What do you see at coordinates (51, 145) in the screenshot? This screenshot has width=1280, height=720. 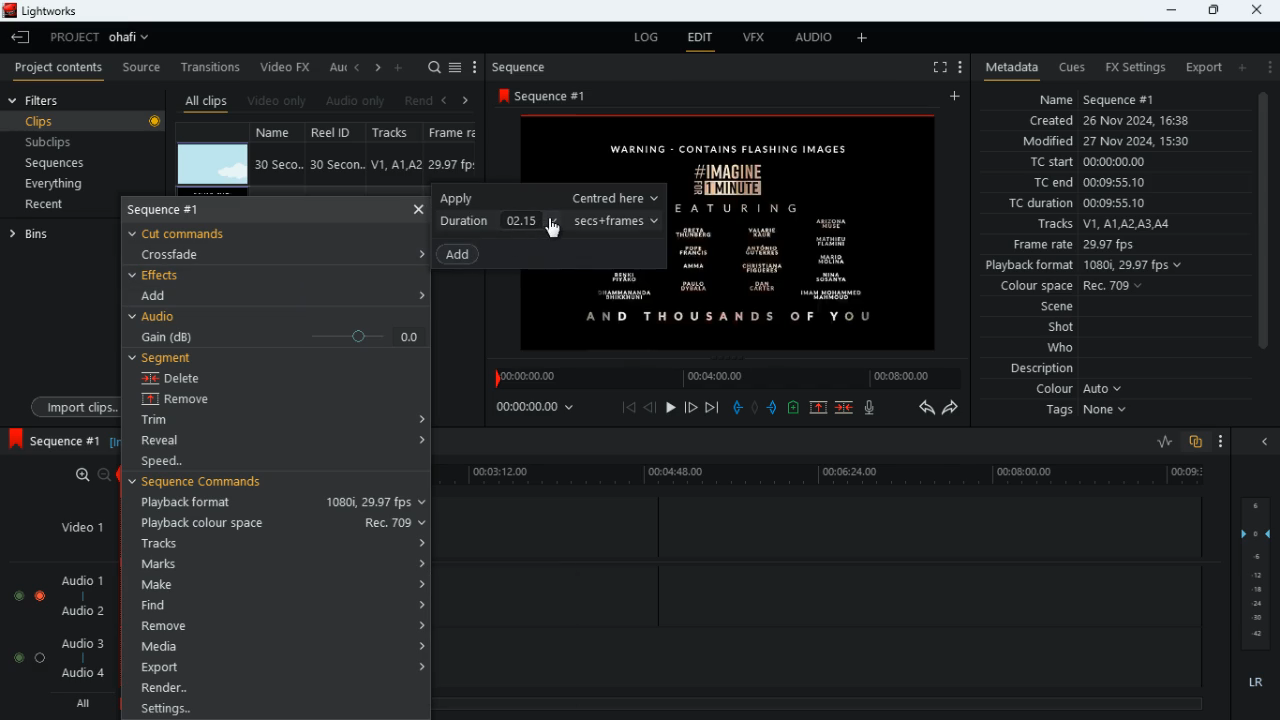 I see `subclips` at bounding box center [51, 145].